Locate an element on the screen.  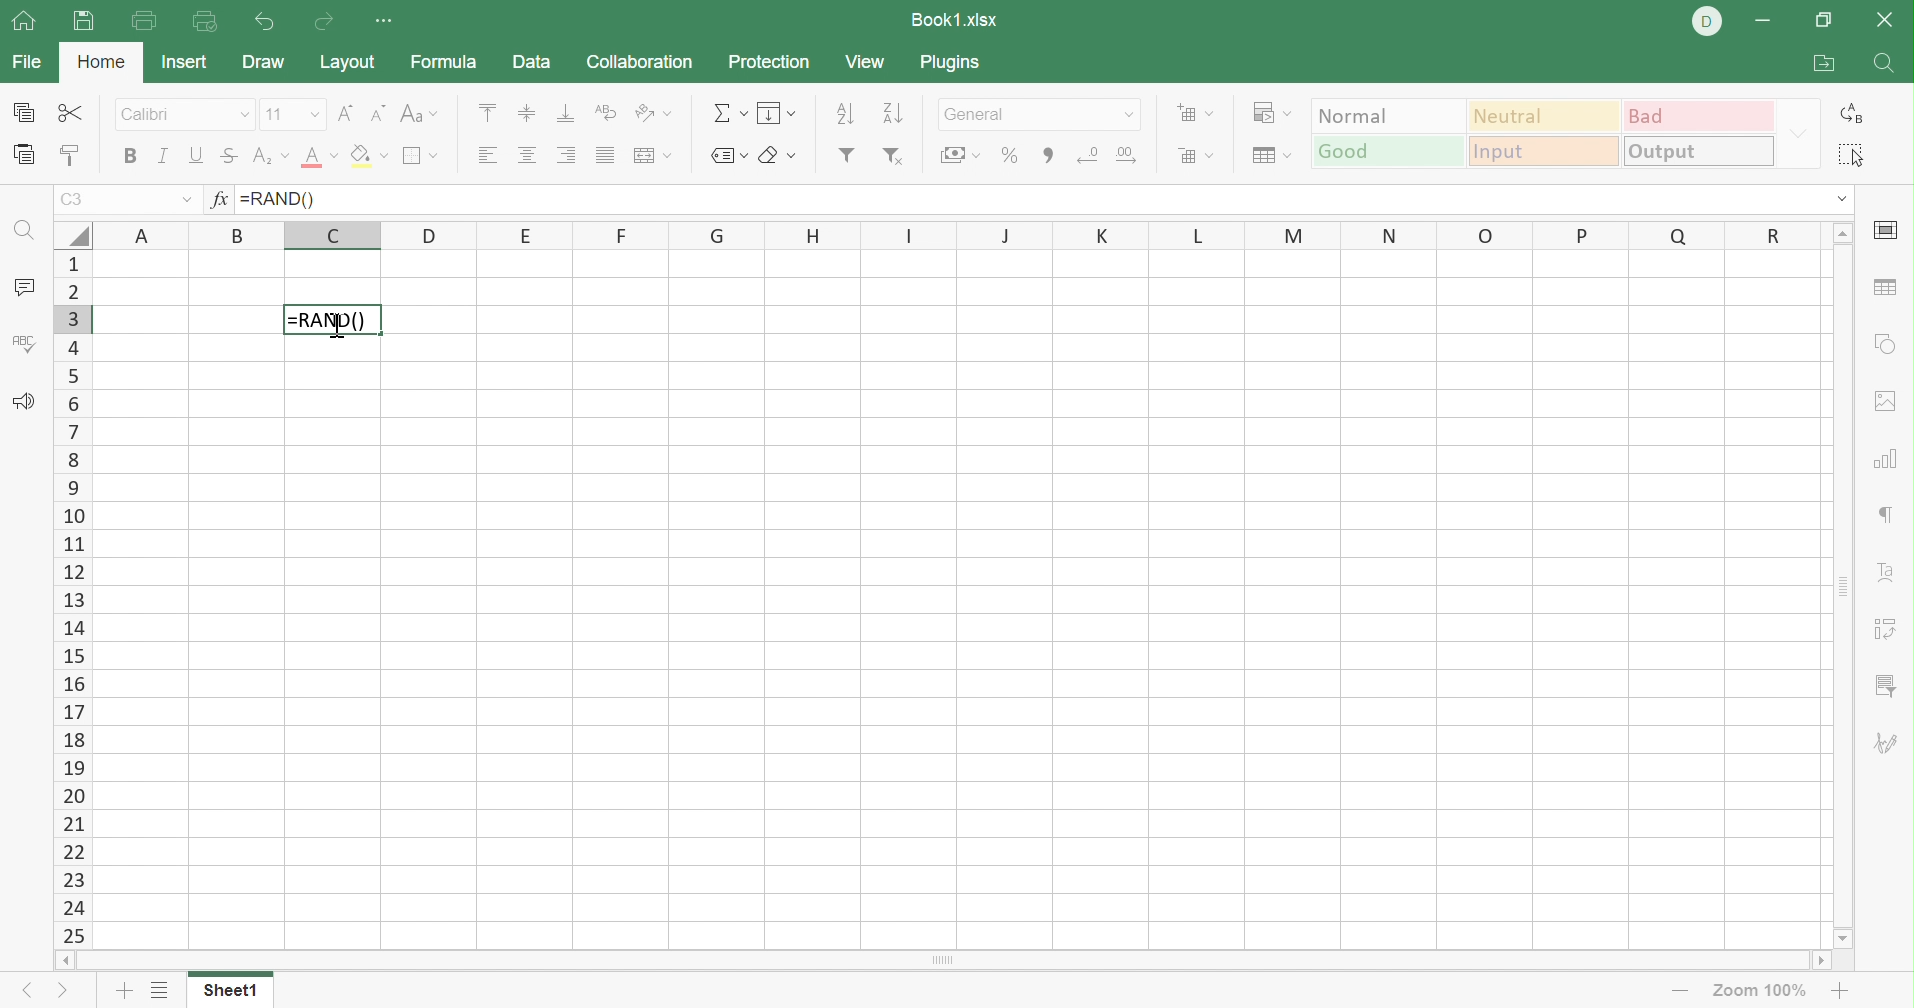
Subscript is located at coordinates (269, 154).